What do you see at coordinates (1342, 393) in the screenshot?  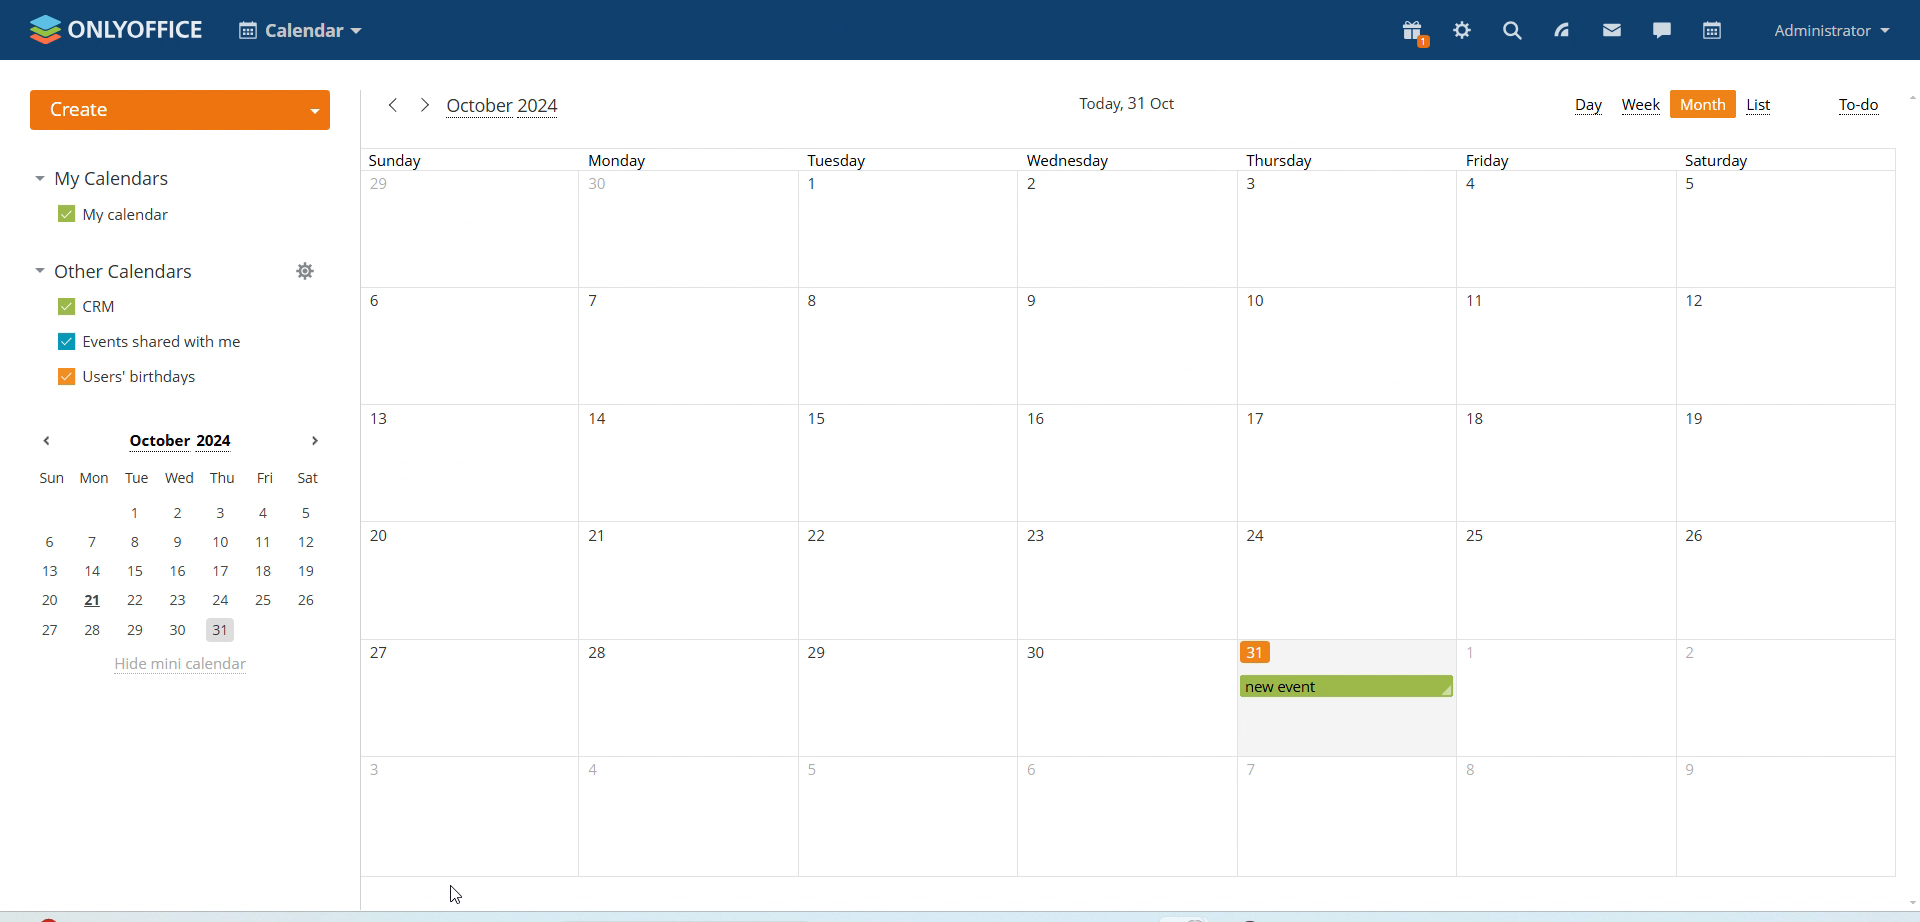 I see `Thursdays` at bounding box center [1342, 393].